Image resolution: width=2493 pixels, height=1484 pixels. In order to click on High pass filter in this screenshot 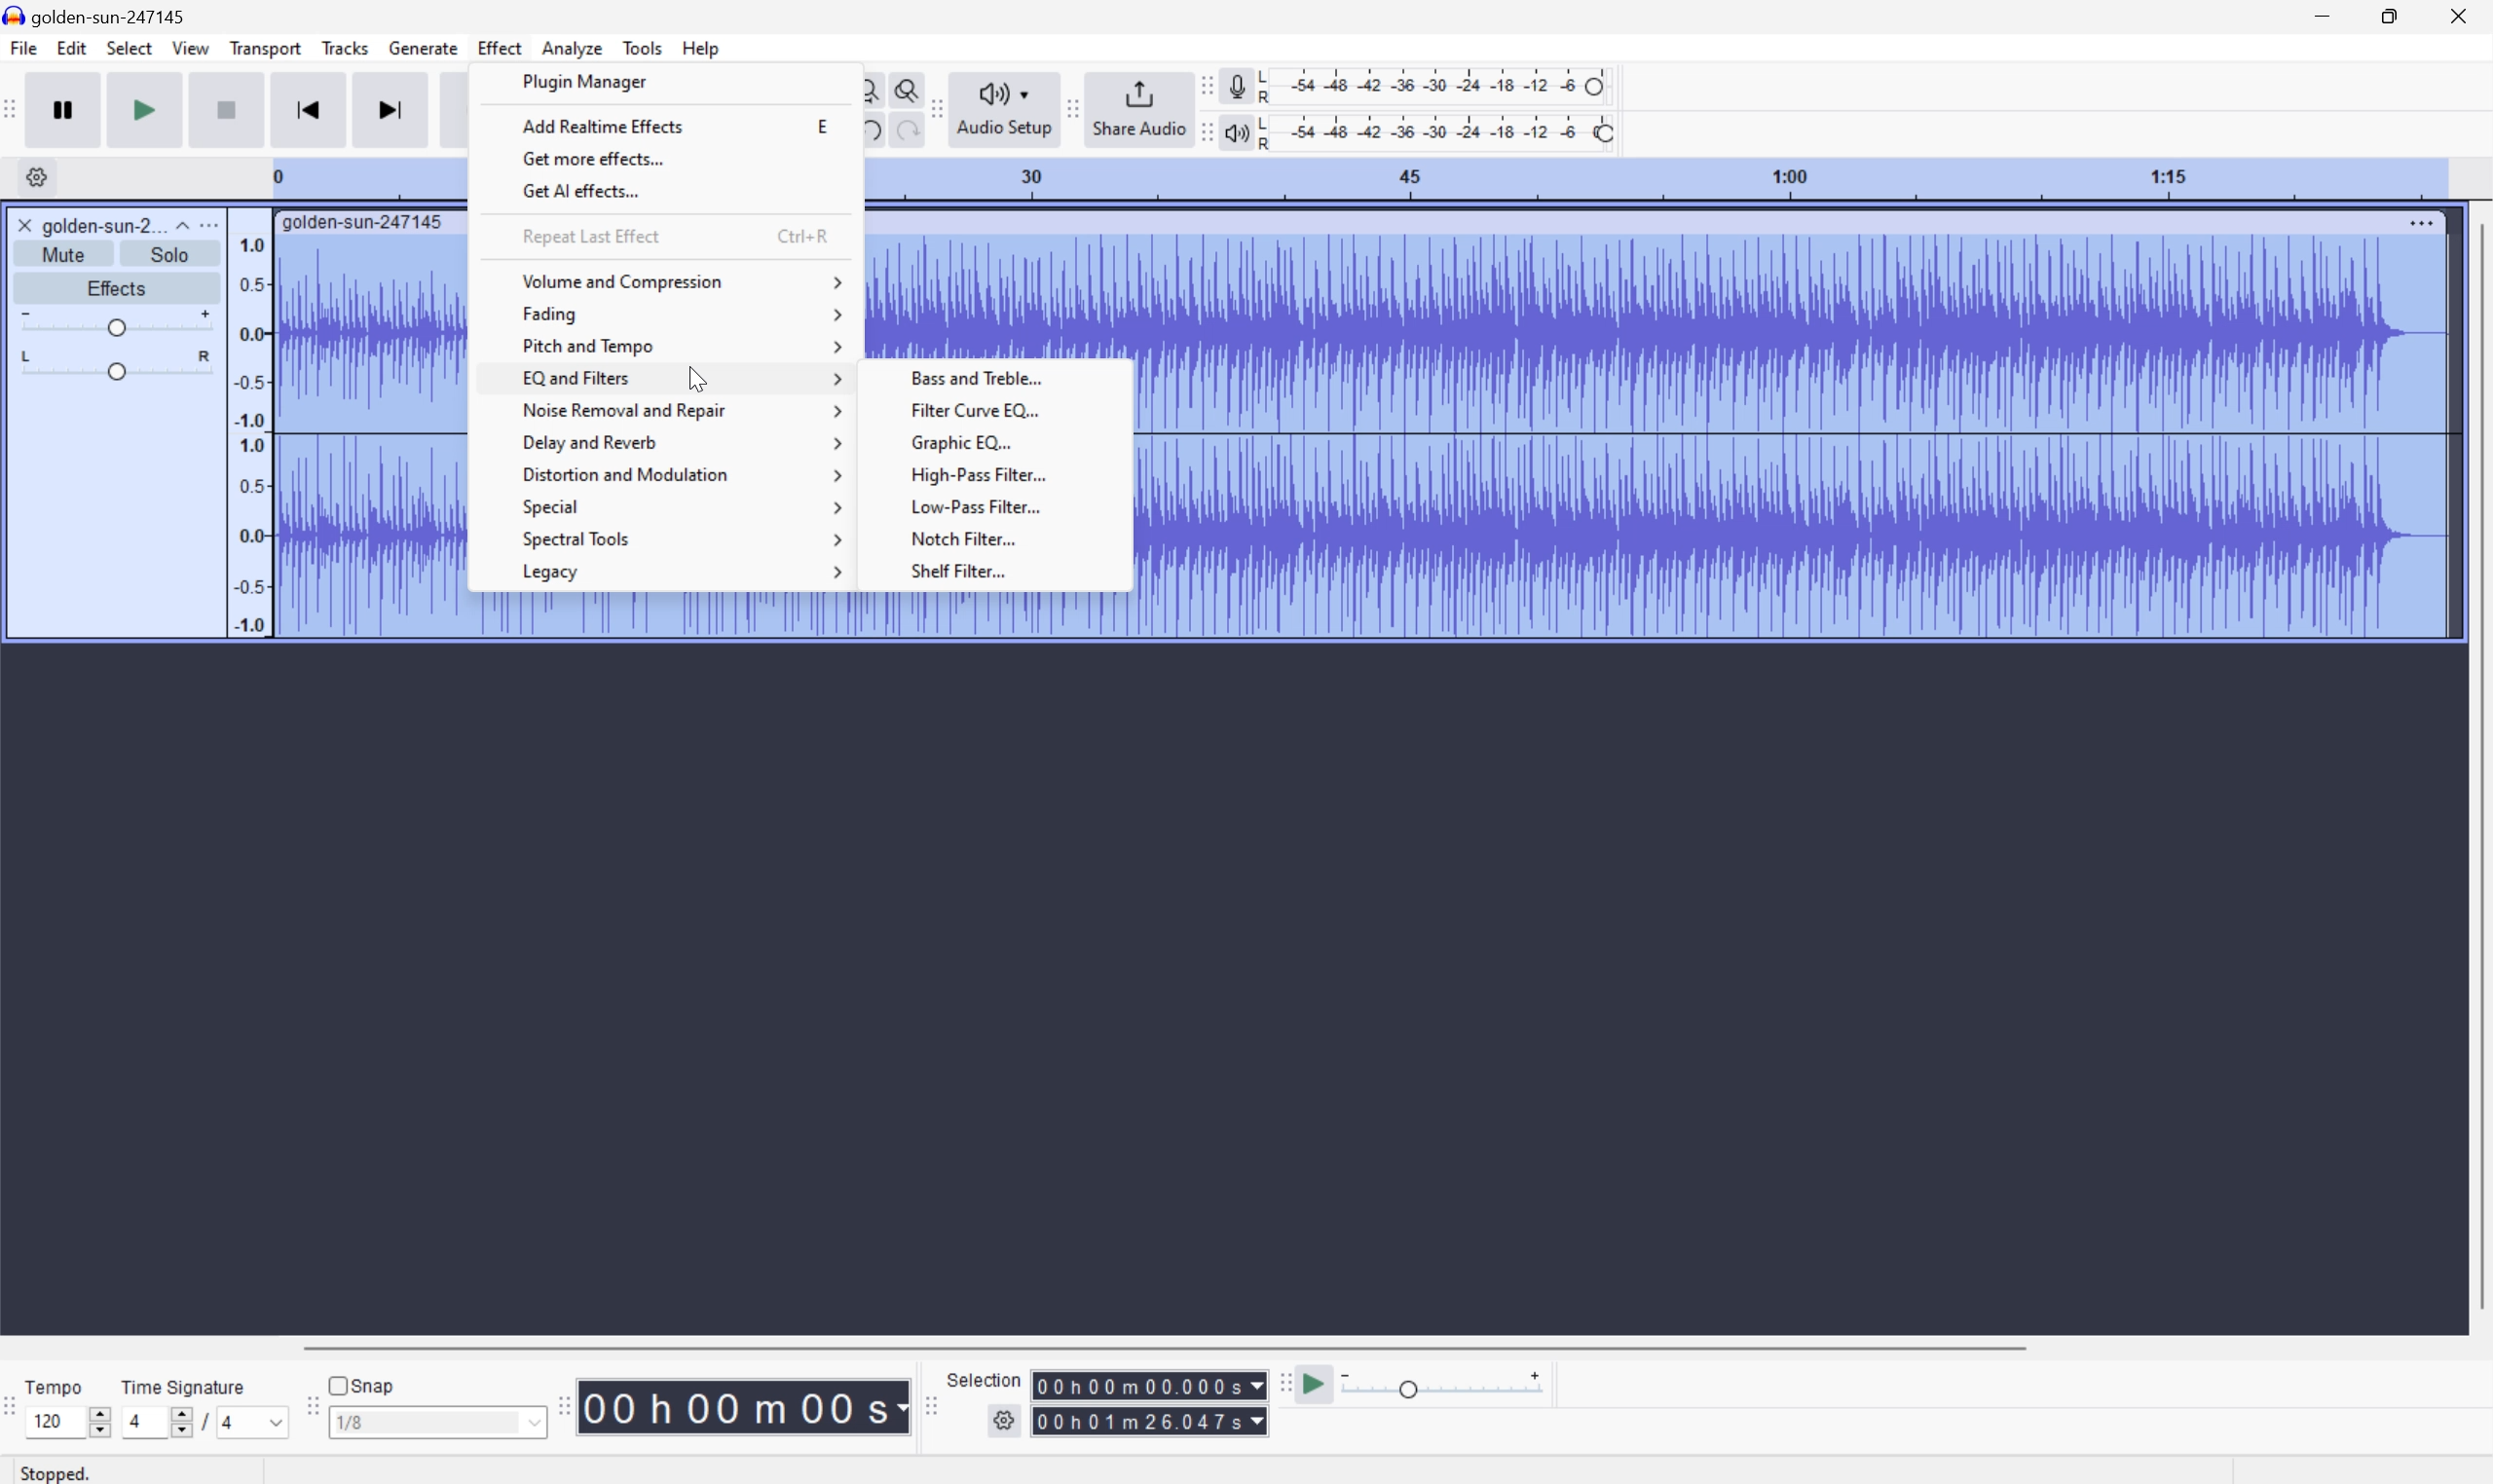, I will do `click(1010, 473)`.